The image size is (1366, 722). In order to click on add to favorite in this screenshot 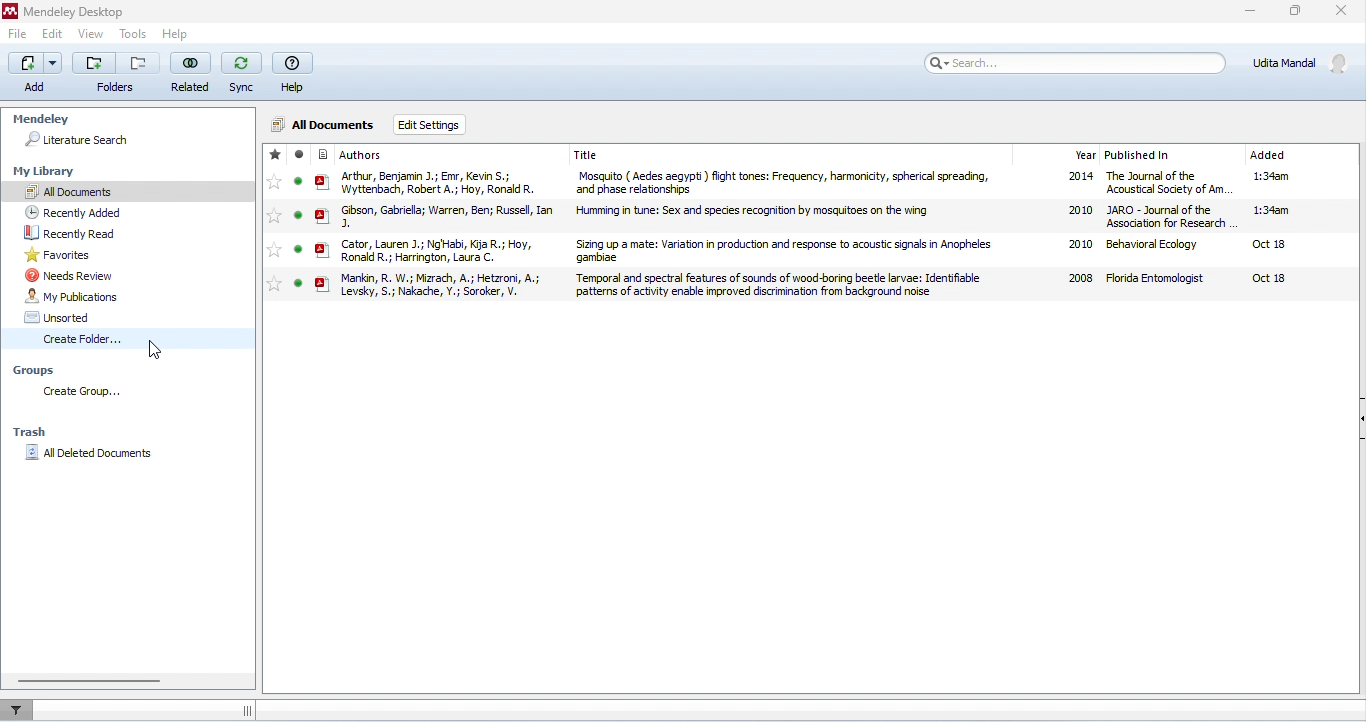, I will do `click(274, 217)`.